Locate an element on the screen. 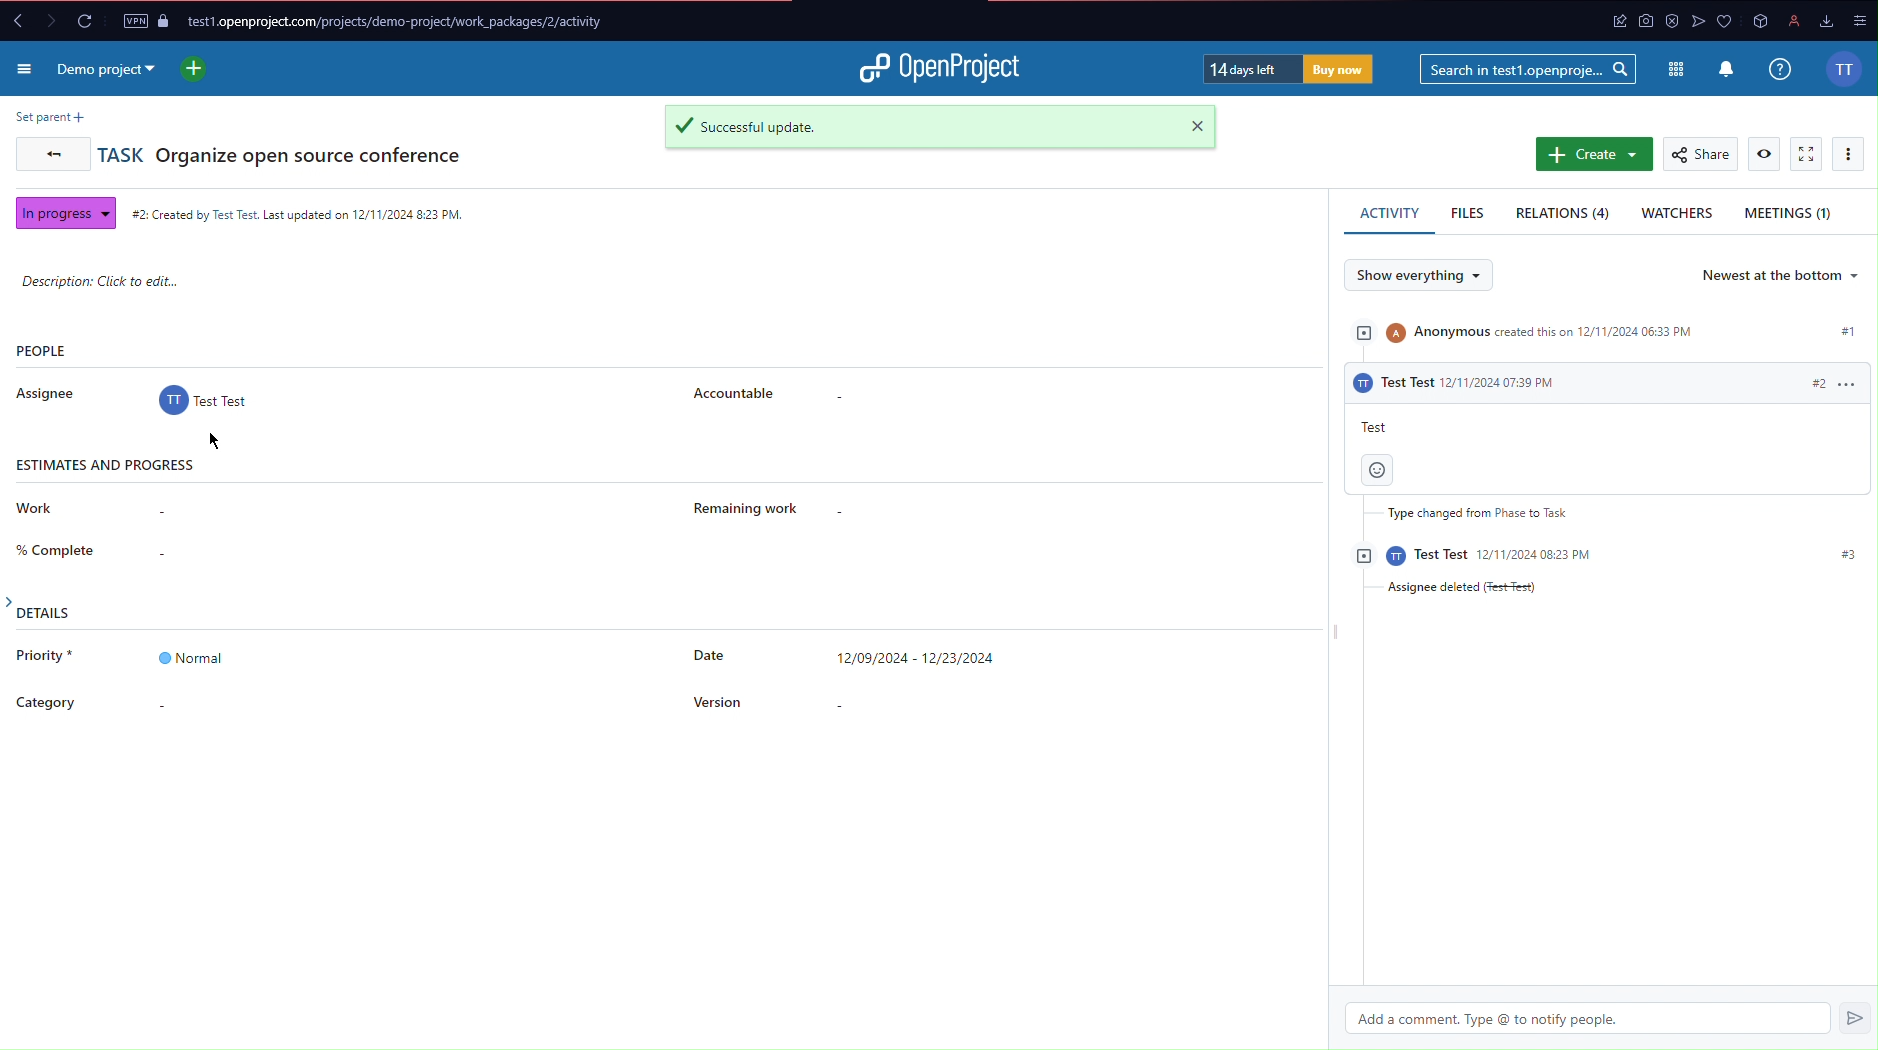 The width and height of the screenshot is (1878, 1050). Info is located at coordinates (1783, 70).